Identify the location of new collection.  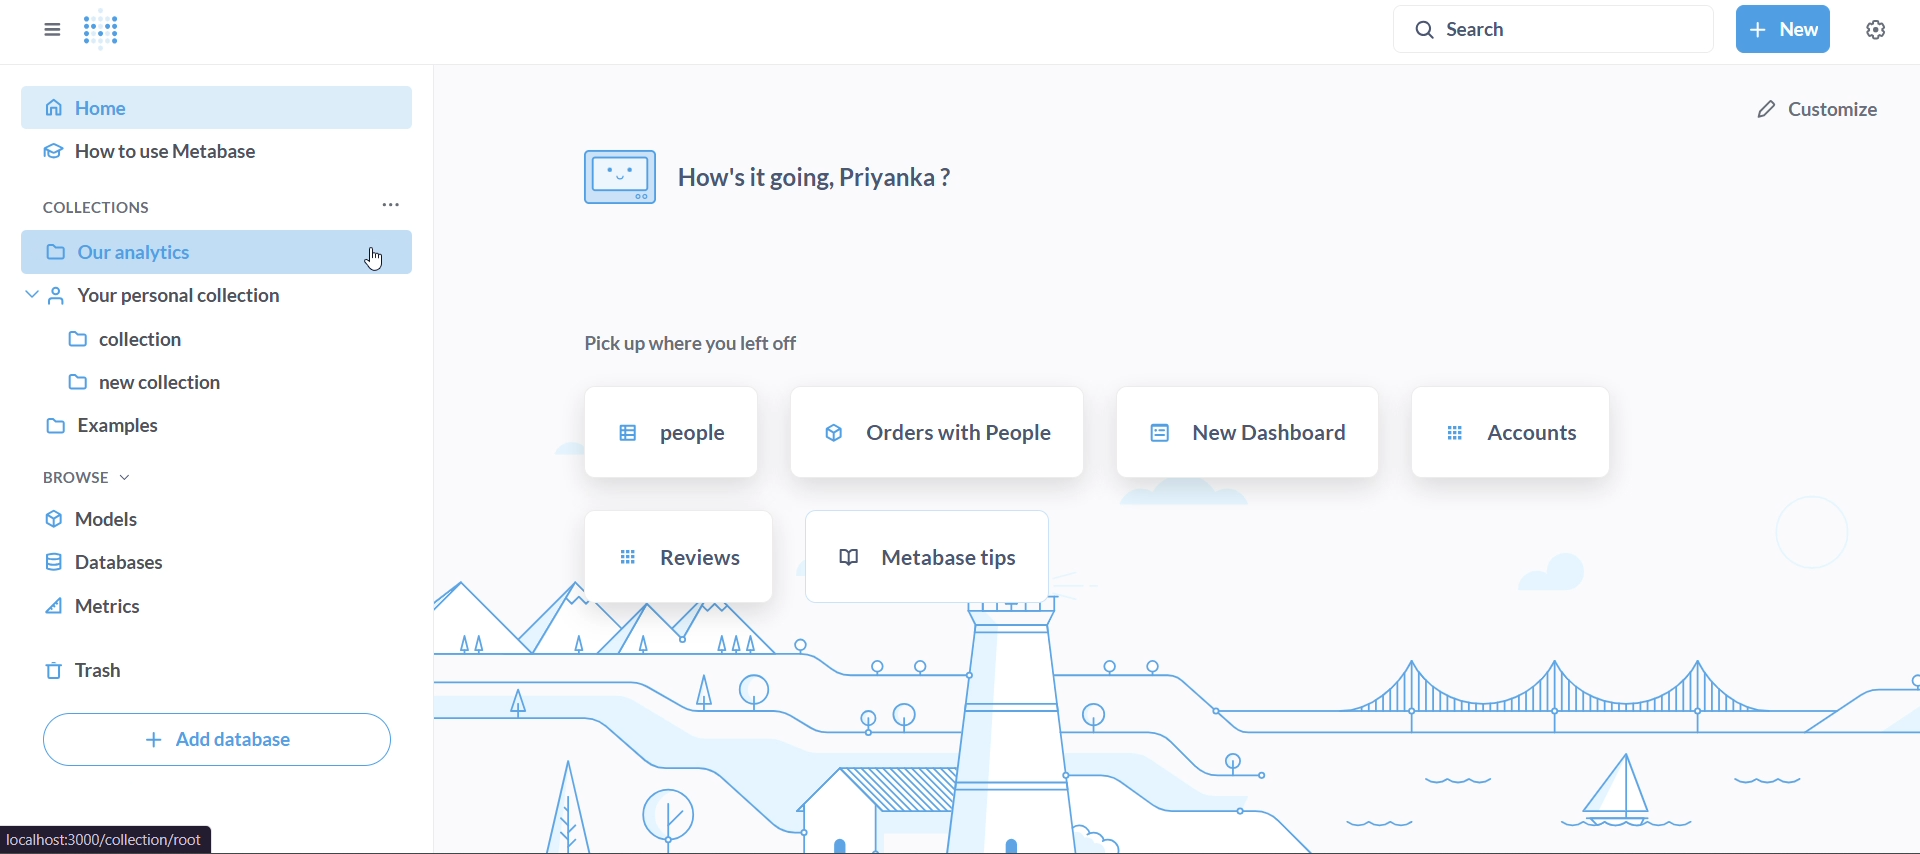
(208, 383).